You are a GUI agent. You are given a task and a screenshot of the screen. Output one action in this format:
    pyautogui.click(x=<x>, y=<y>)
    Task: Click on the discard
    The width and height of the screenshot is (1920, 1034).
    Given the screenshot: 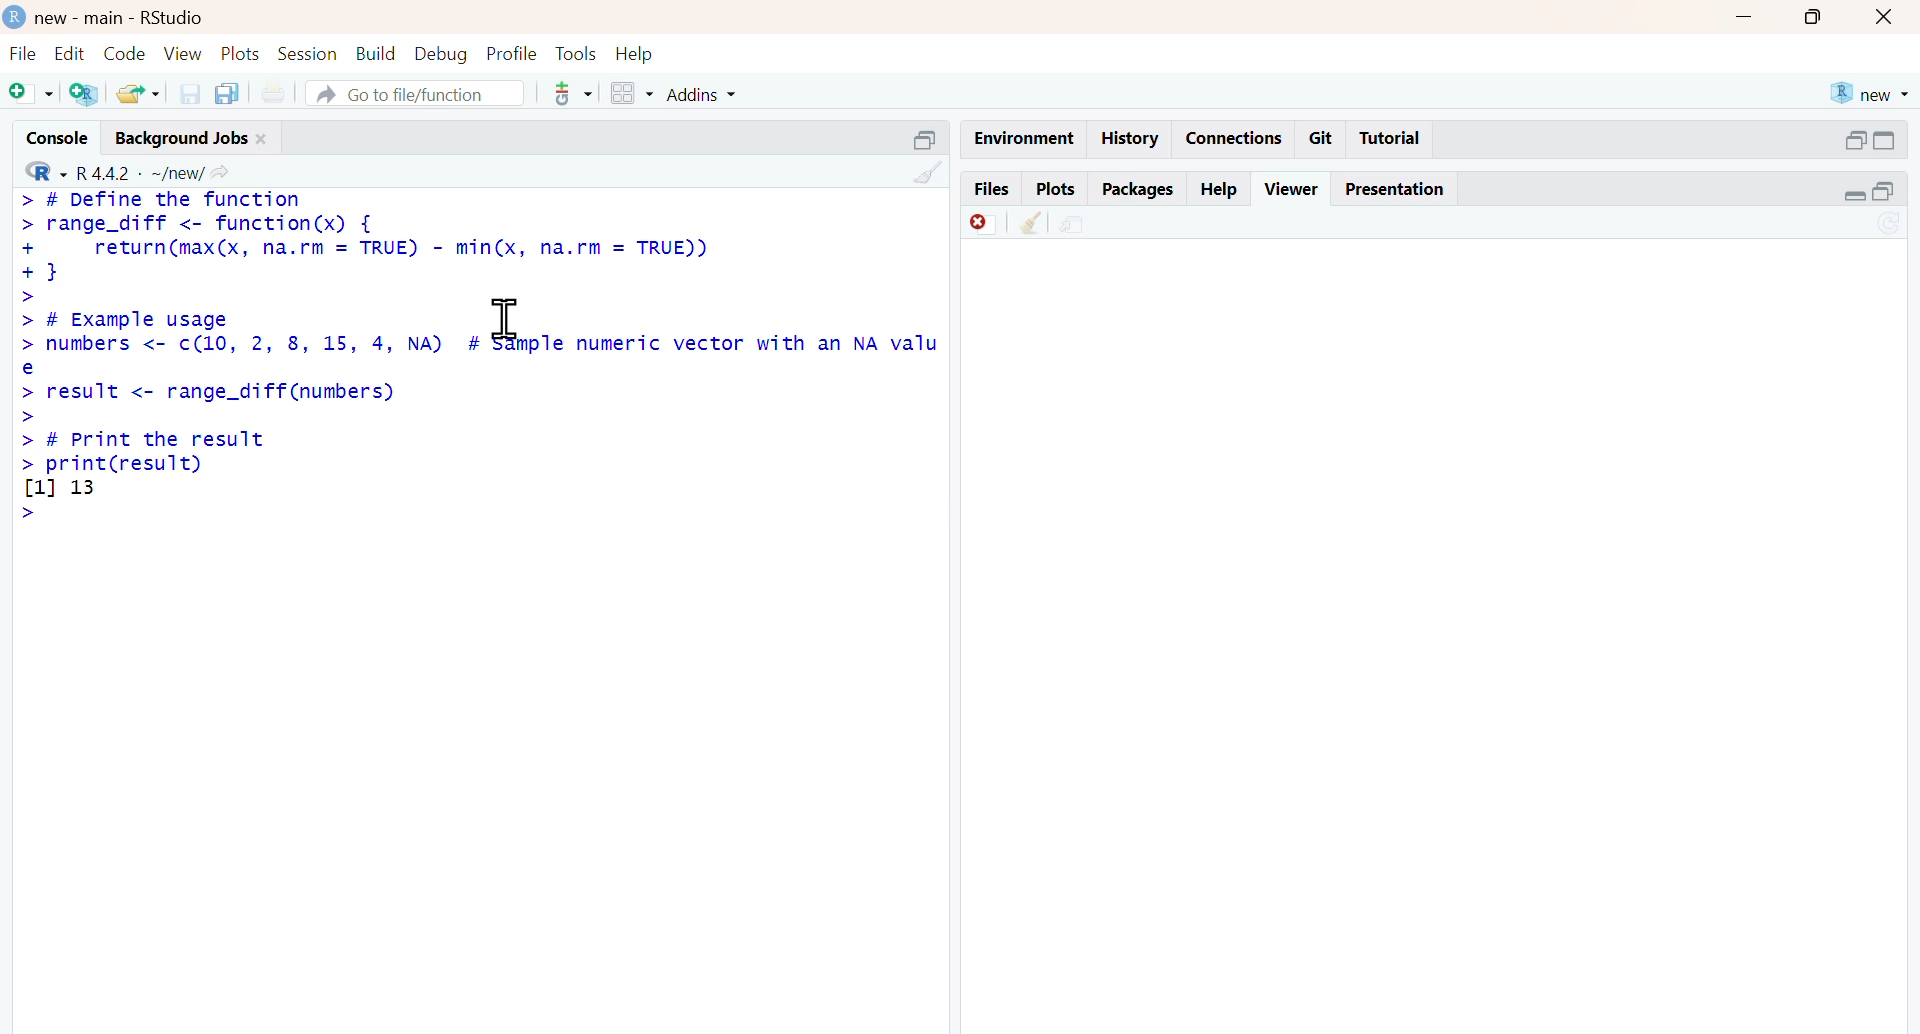 What is the action you would take?
    pyautogui.click(x=986, y=225)
    